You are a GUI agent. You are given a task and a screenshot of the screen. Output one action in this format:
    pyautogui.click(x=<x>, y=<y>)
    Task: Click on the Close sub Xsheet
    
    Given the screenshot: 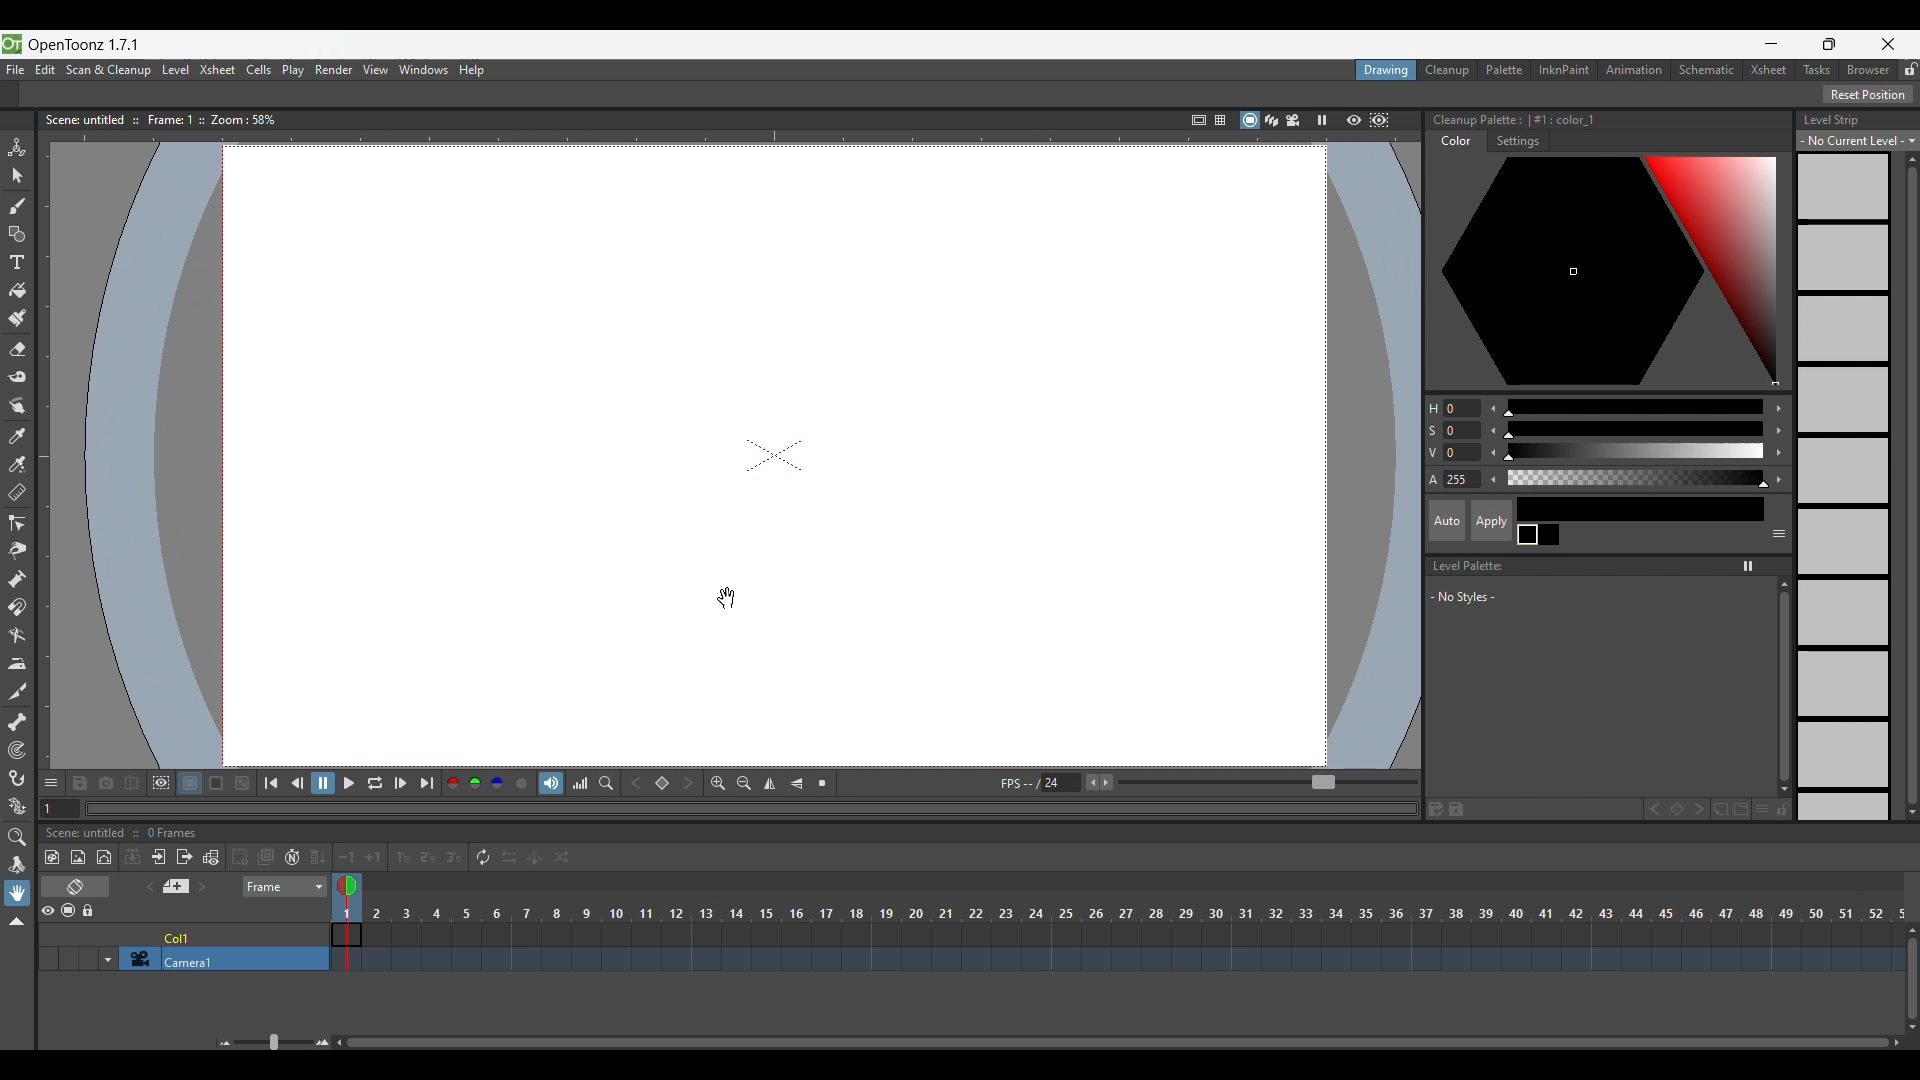 What is the action you would take?
    pyautogui.click(x=184, y=857)
    